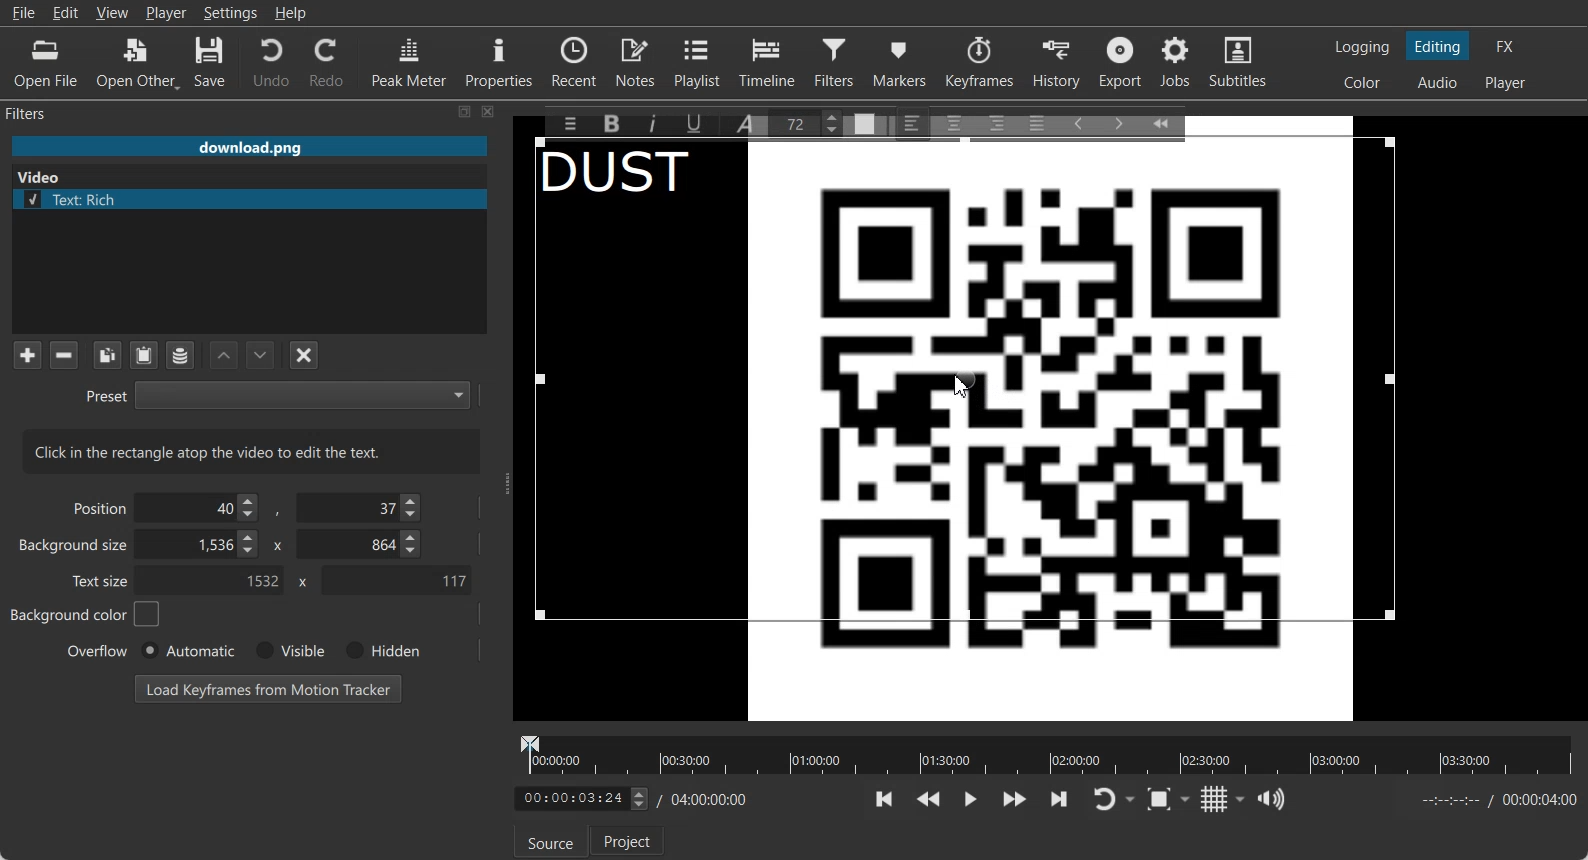 This screenshot has width=1588, height=860. I want to click on Drop down box, so click(1189, 798).